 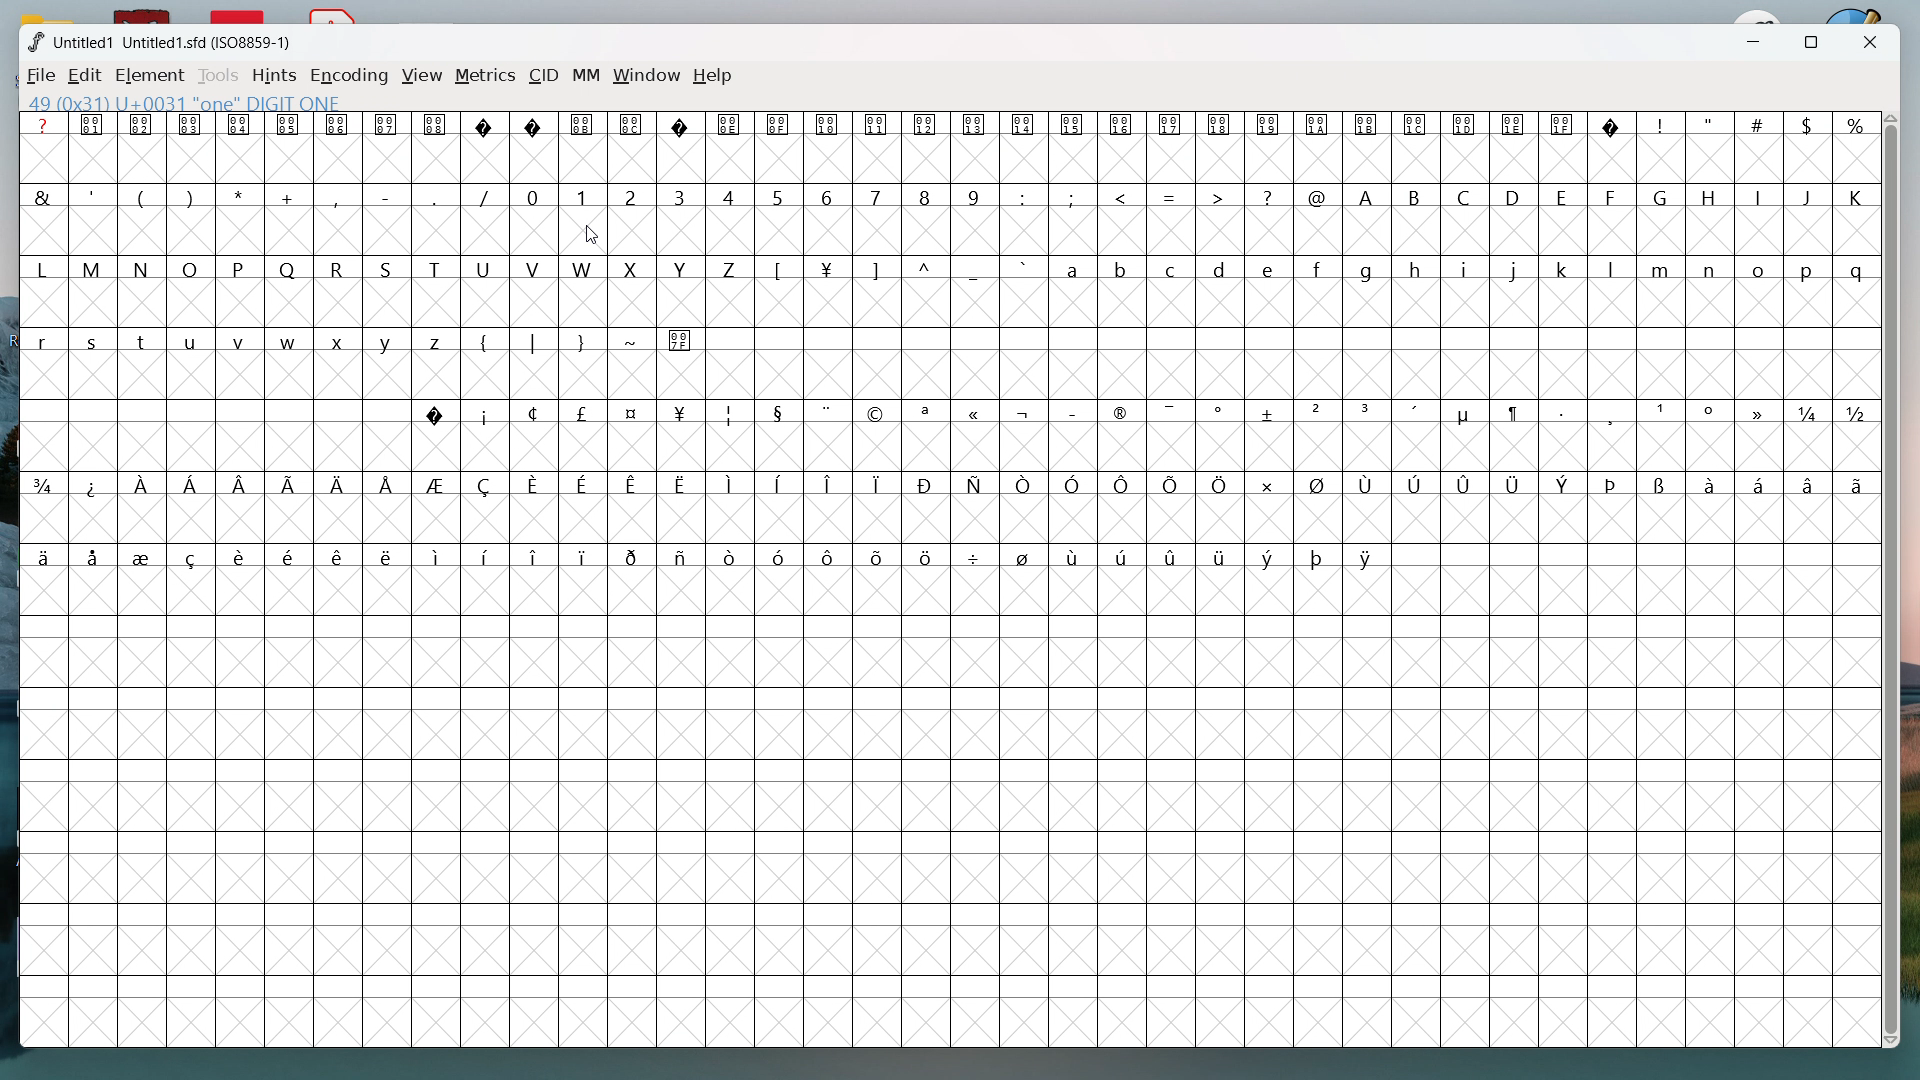 What do you see at coordinates (1761, 197) in the screenshot?
I see `I` at bounding box center [1761, 197].